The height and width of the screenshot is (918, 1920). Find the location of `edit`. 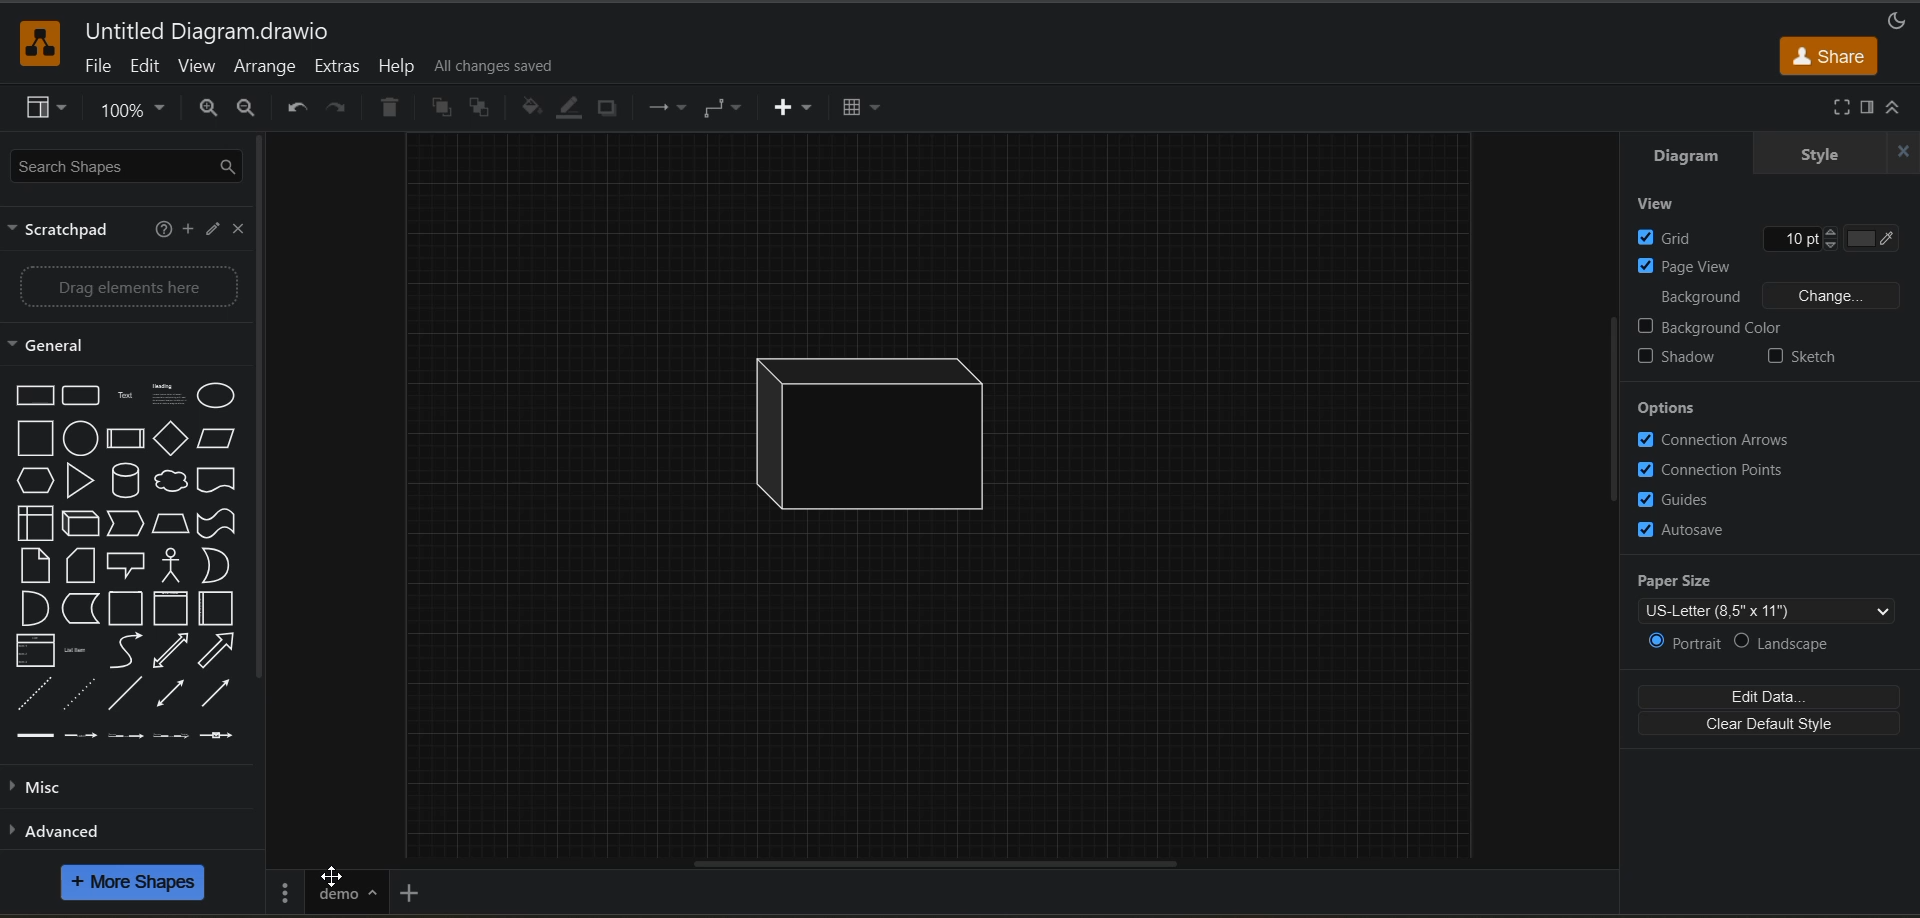

edit is located at coordinates (210, 231).